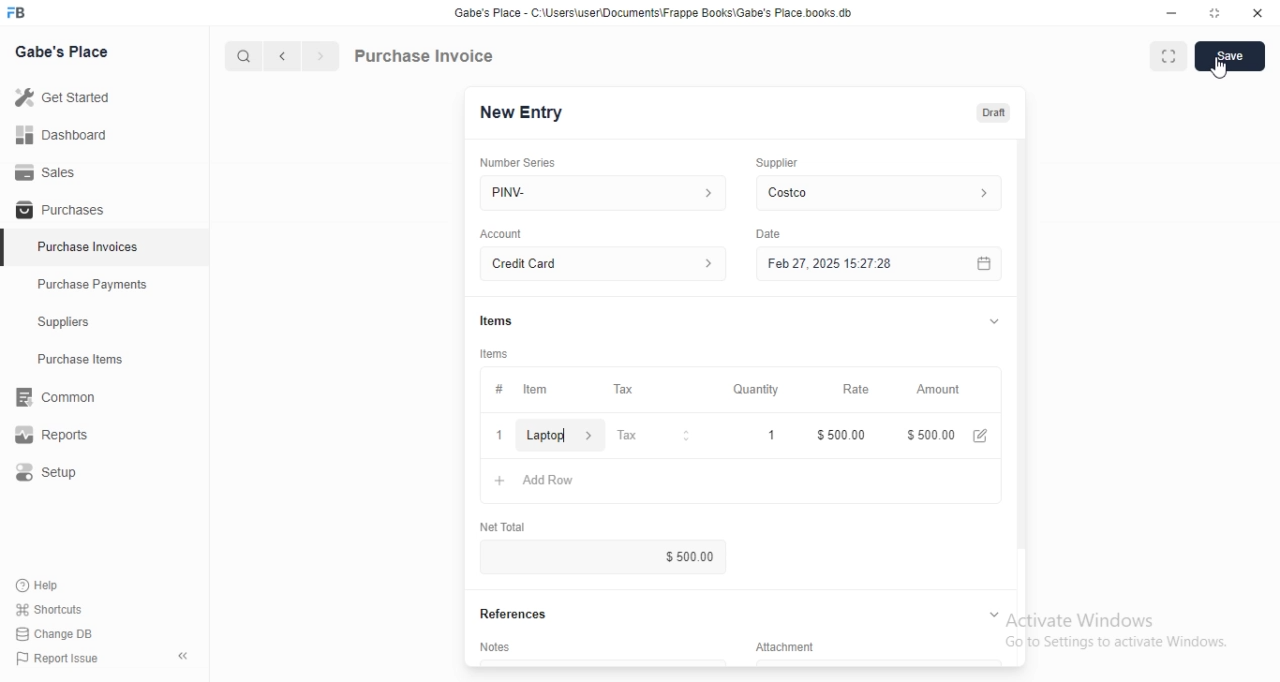 The image size is (1280, 682). What do you see at coordinates (994, 614) in the screenshot?
I see `Collapse` at bounding box center [994, 614].